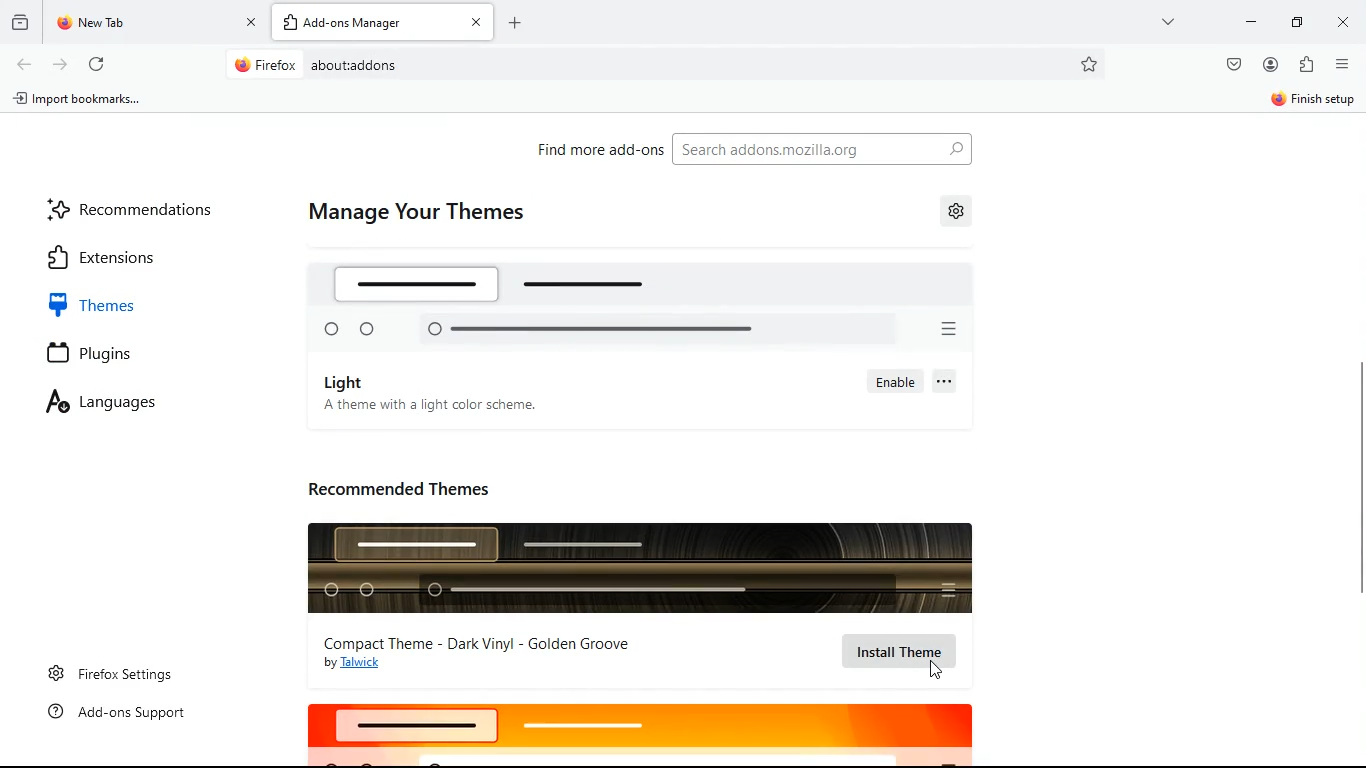 Image resolution: width=1366 pixels, height=768 pixels. What do you see at coordinates (119, 405) in the screenshot?
I see `languages` at bounding box center [119, 405].